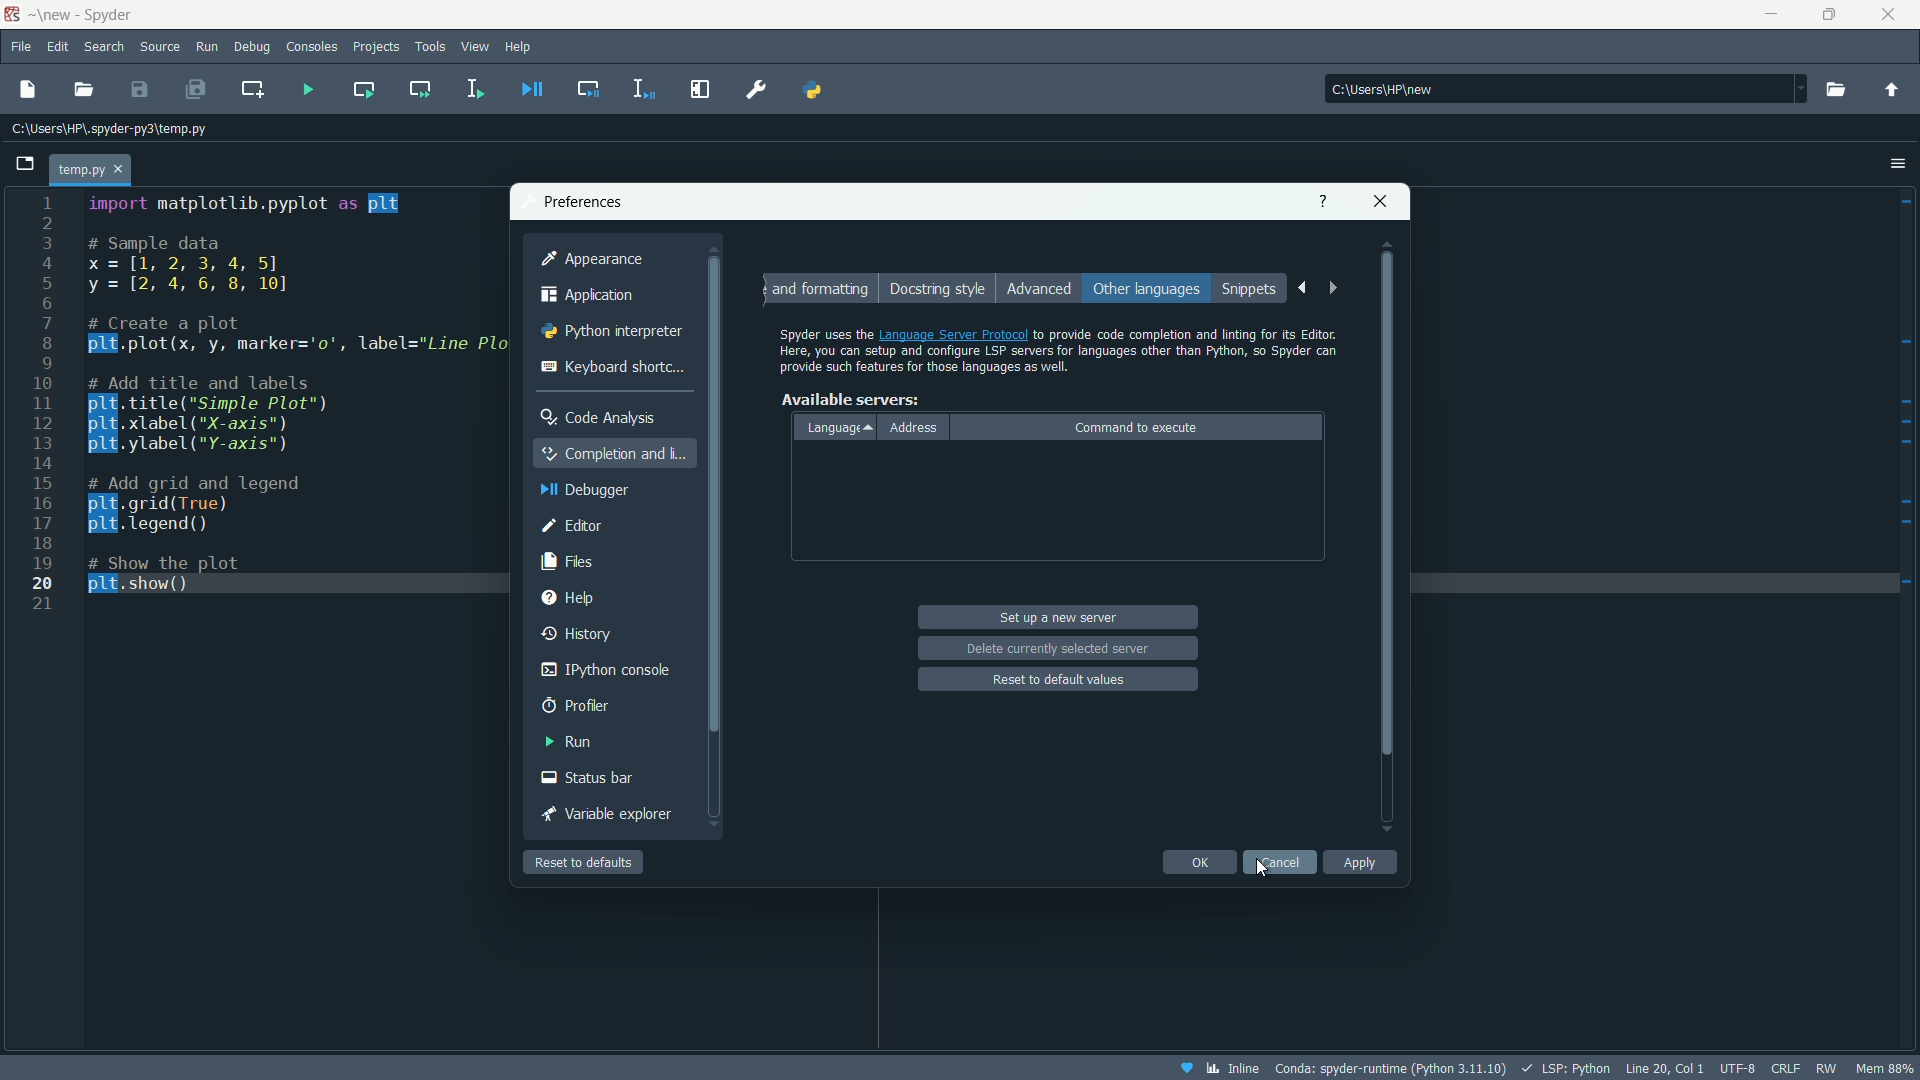 Image resolution: width=1920 pixels, height=1080 pixels. I want to click on directory, so click(1567, 87).